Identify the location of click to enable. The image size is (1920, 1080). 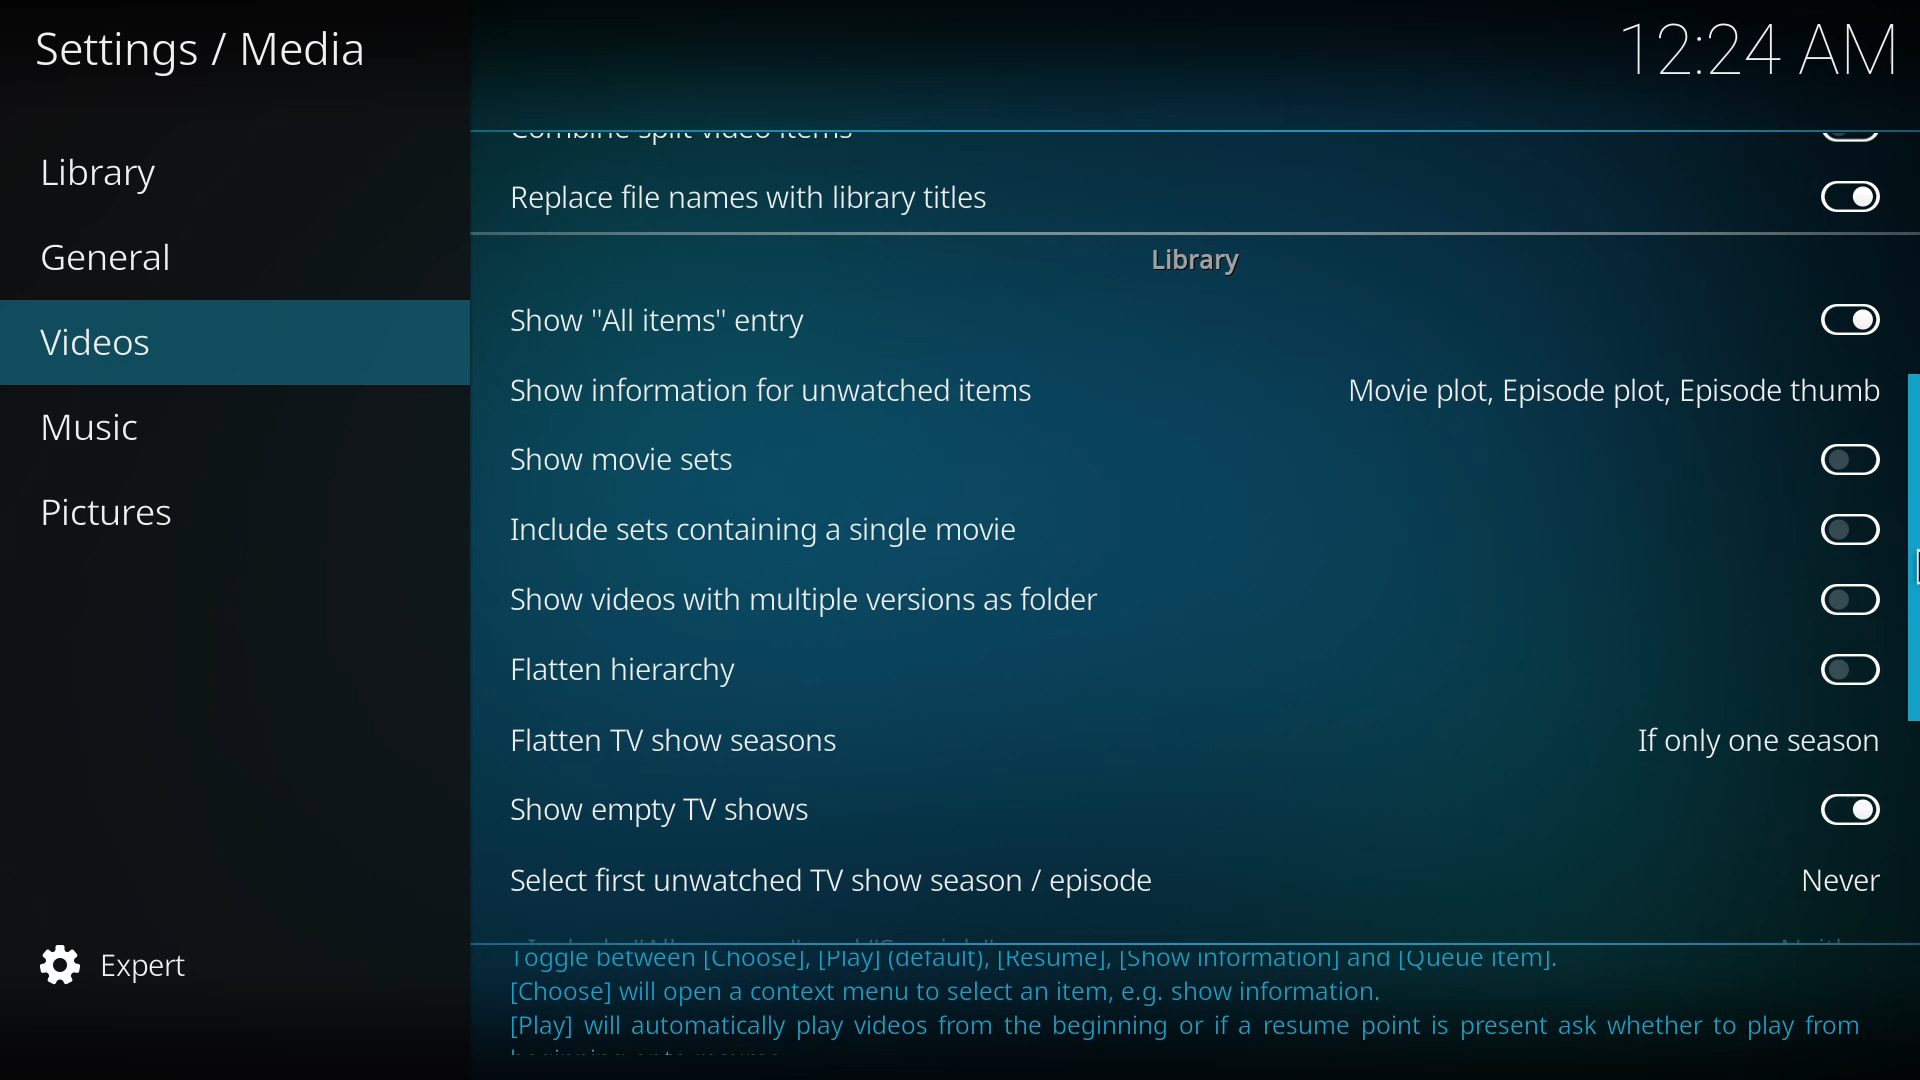
(1845, 670).